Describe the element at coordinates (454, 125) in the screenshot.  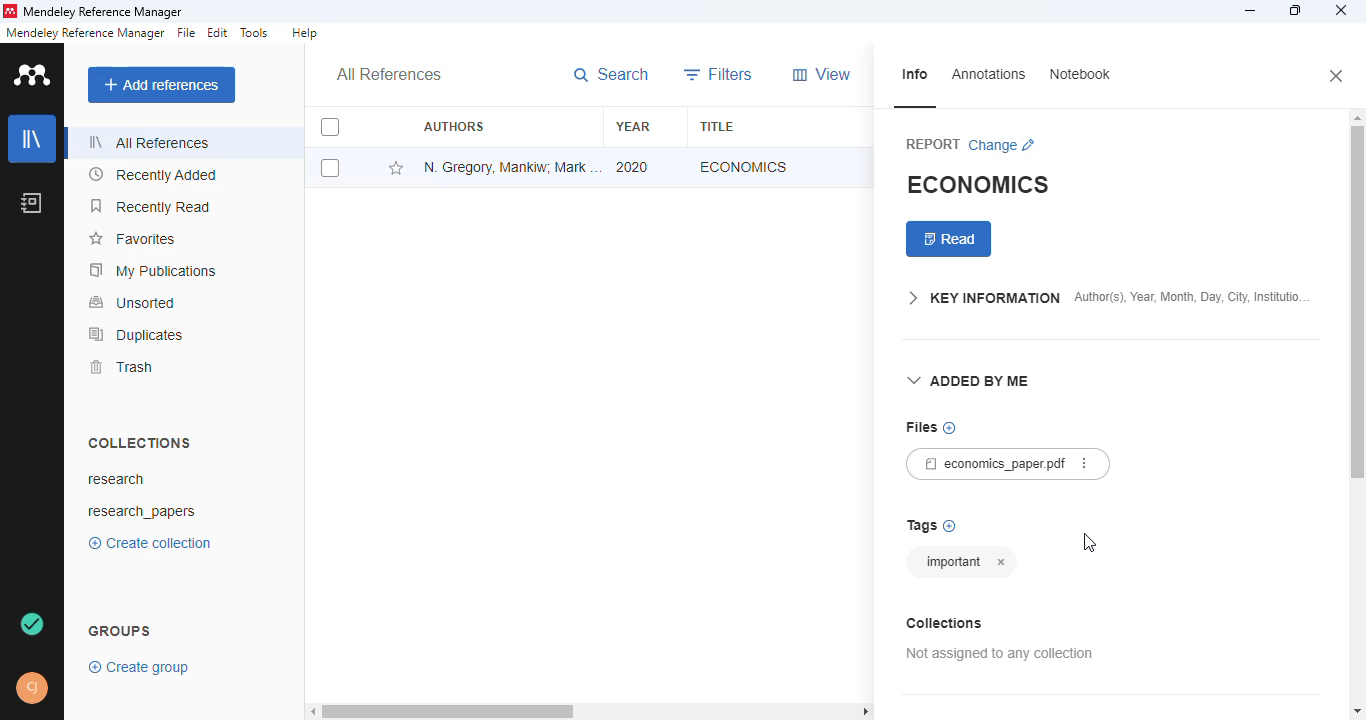
I see `authors` at that location.